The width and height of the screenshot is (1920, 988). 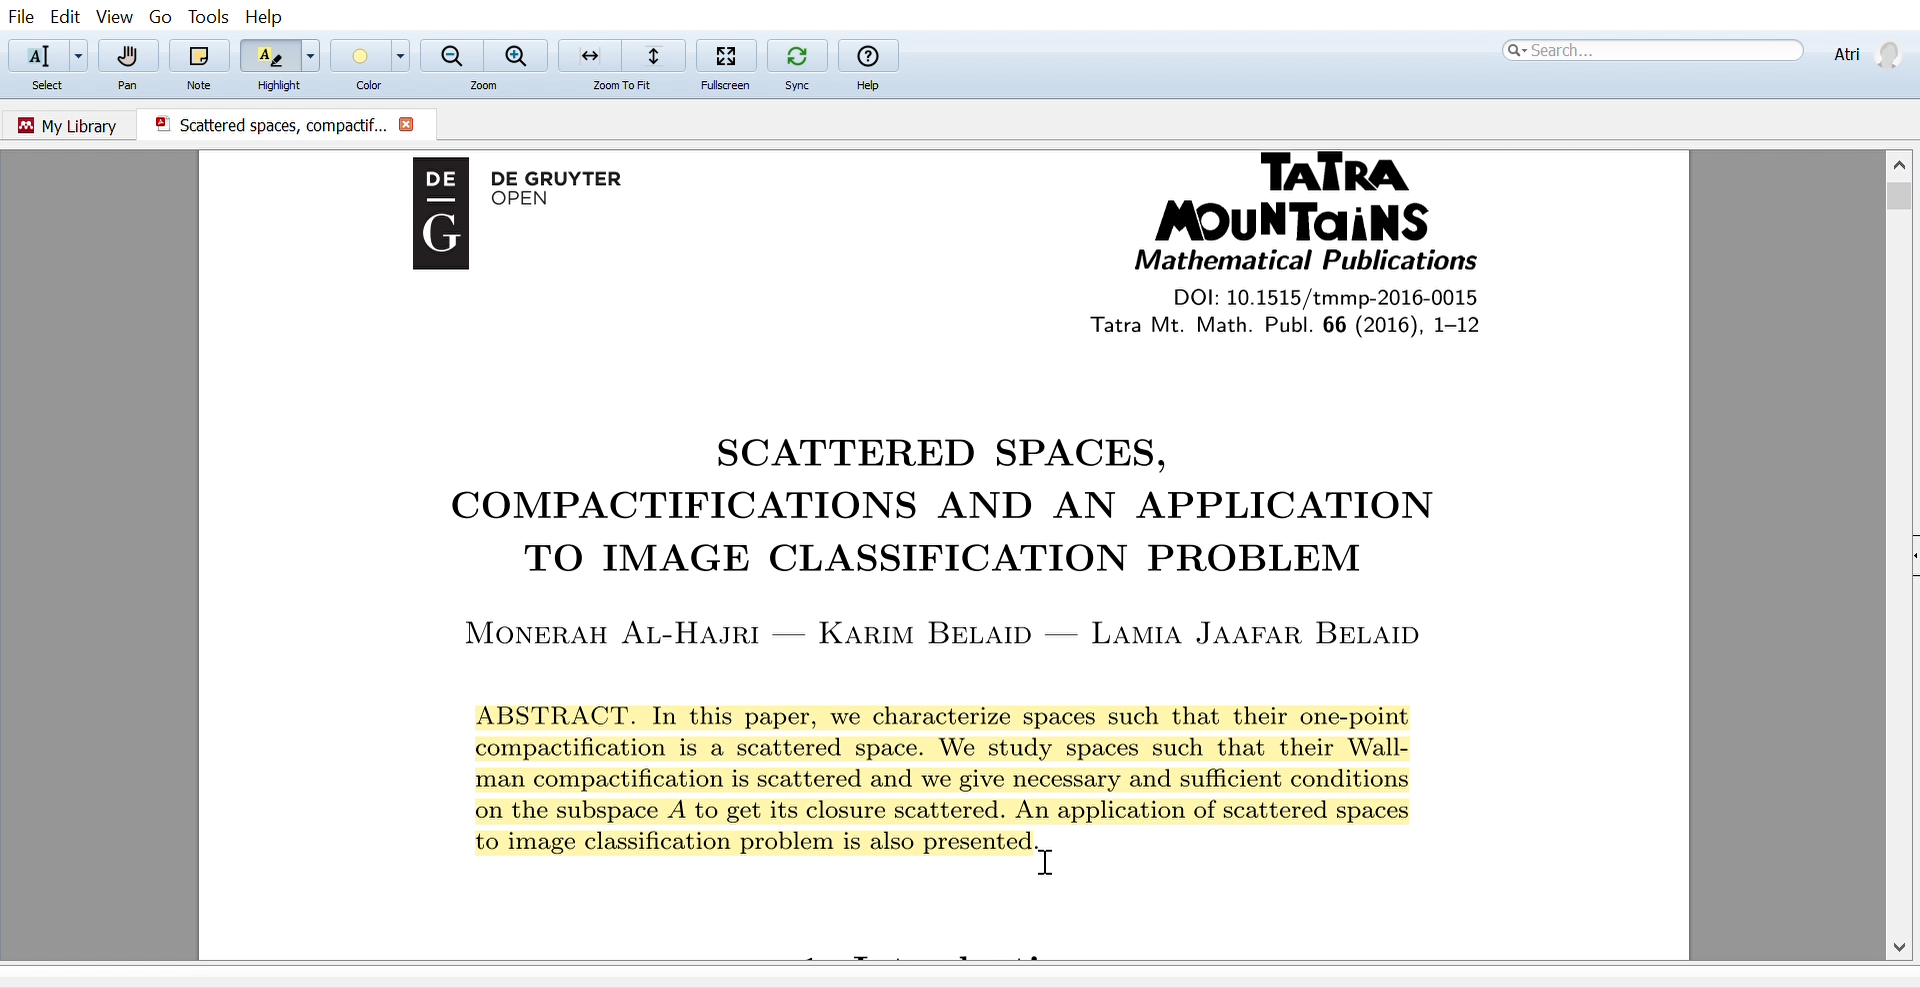 I want to click on Search, so click(x=1650, y=50).